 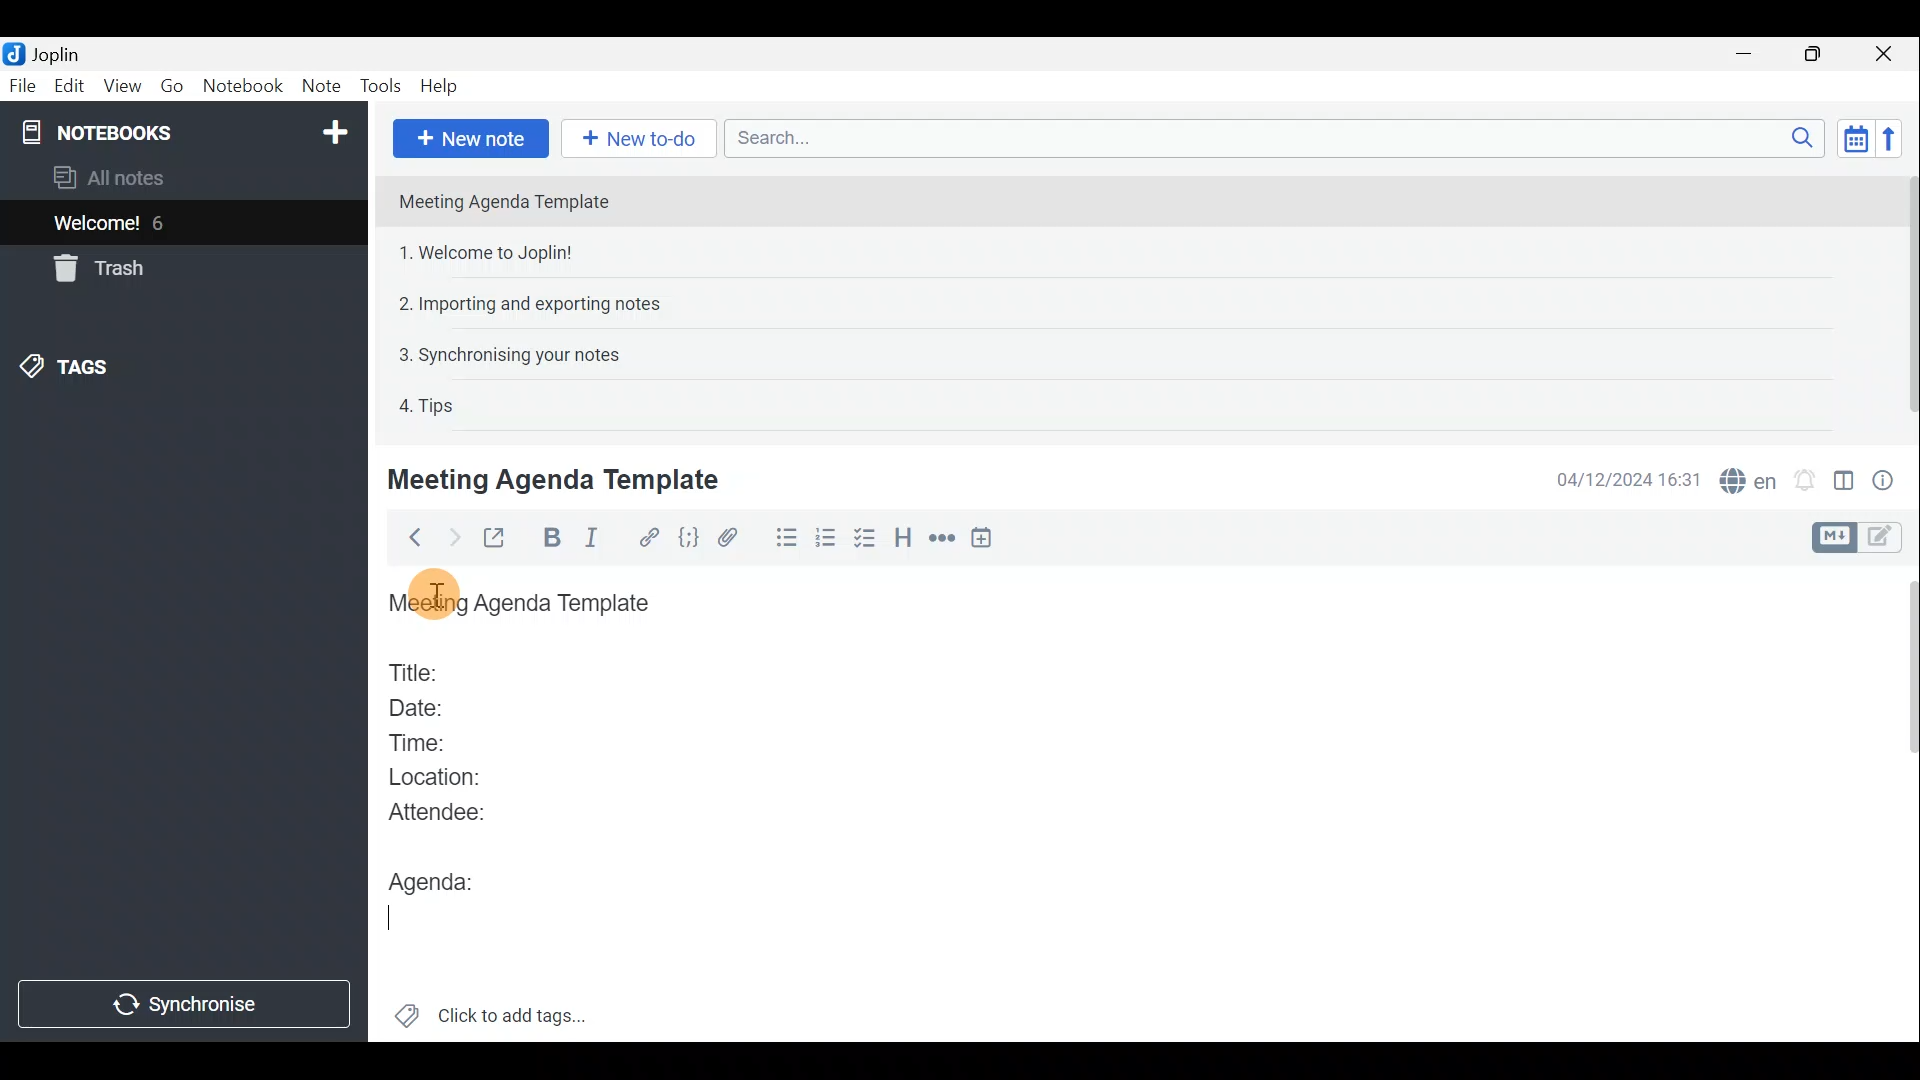 What do you see at coordinates (986, 541) in the screenshot?
I see `Insert time` at bounding box center [986, 541].